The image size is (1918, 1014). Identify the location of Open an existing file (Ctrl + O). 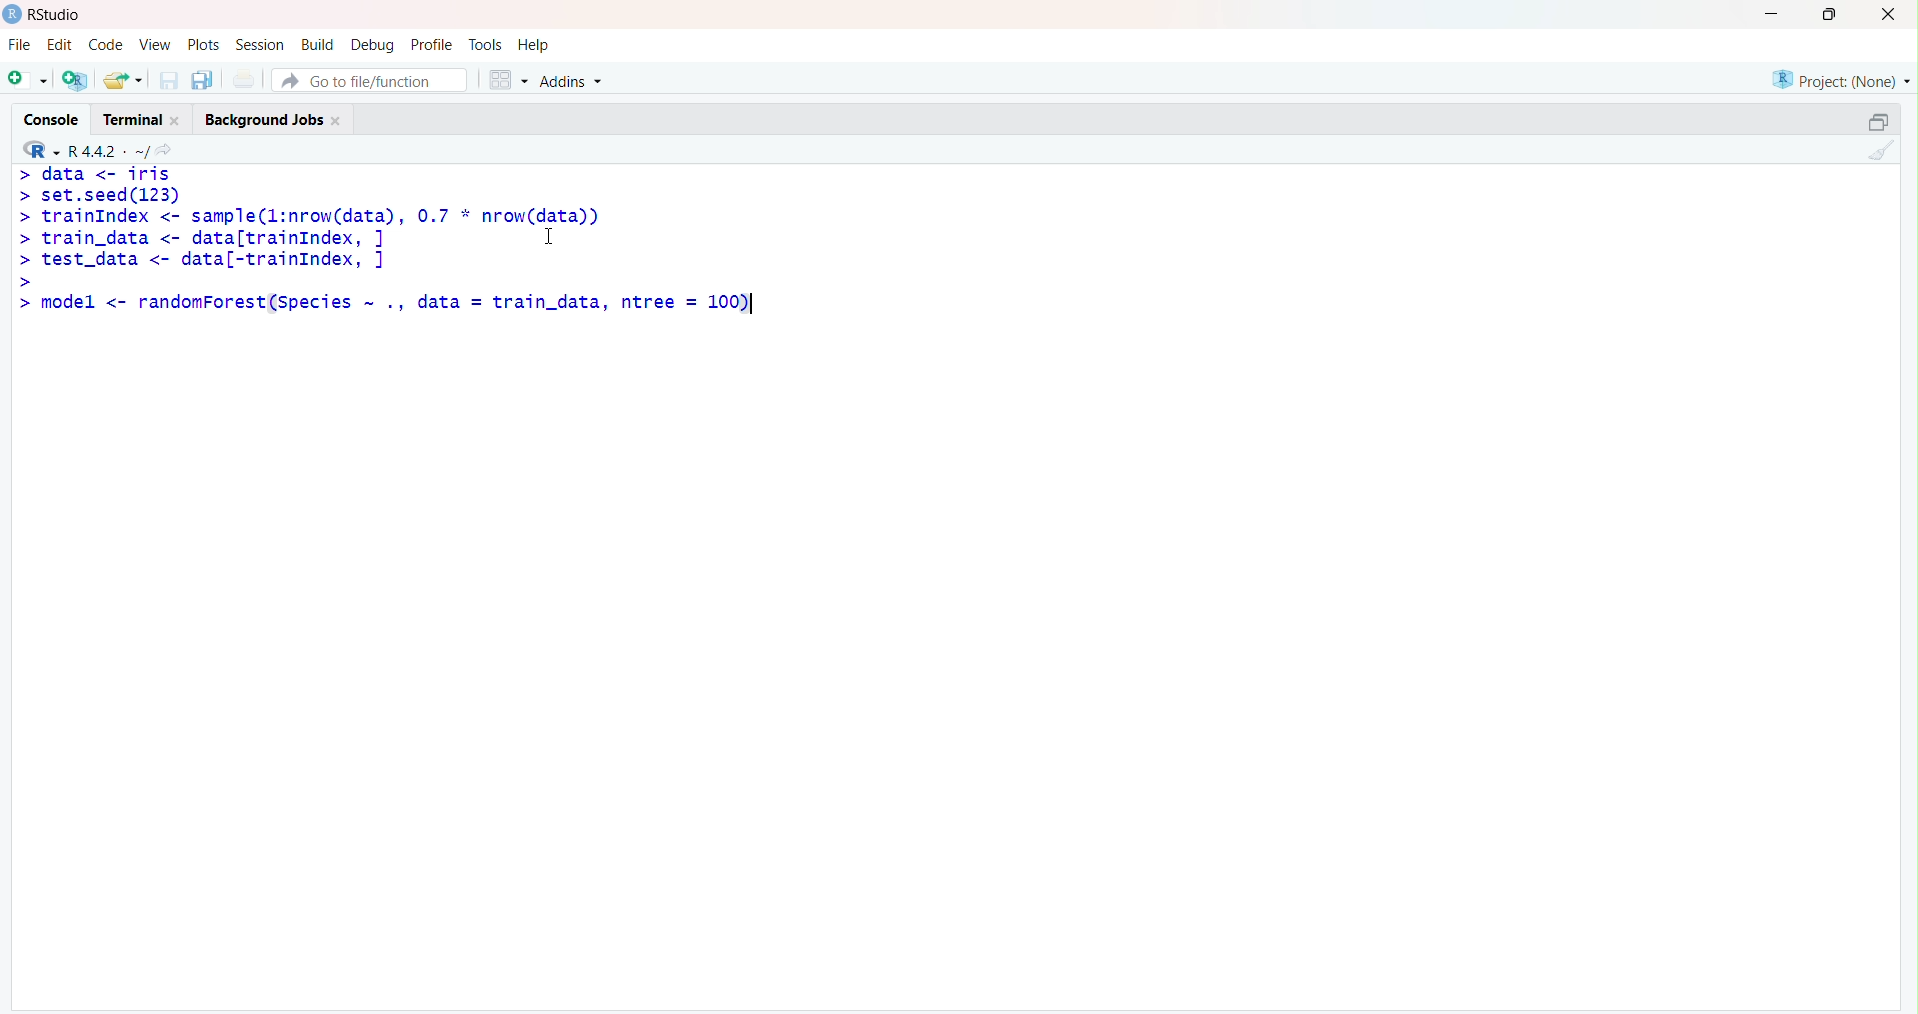
(125, 80).